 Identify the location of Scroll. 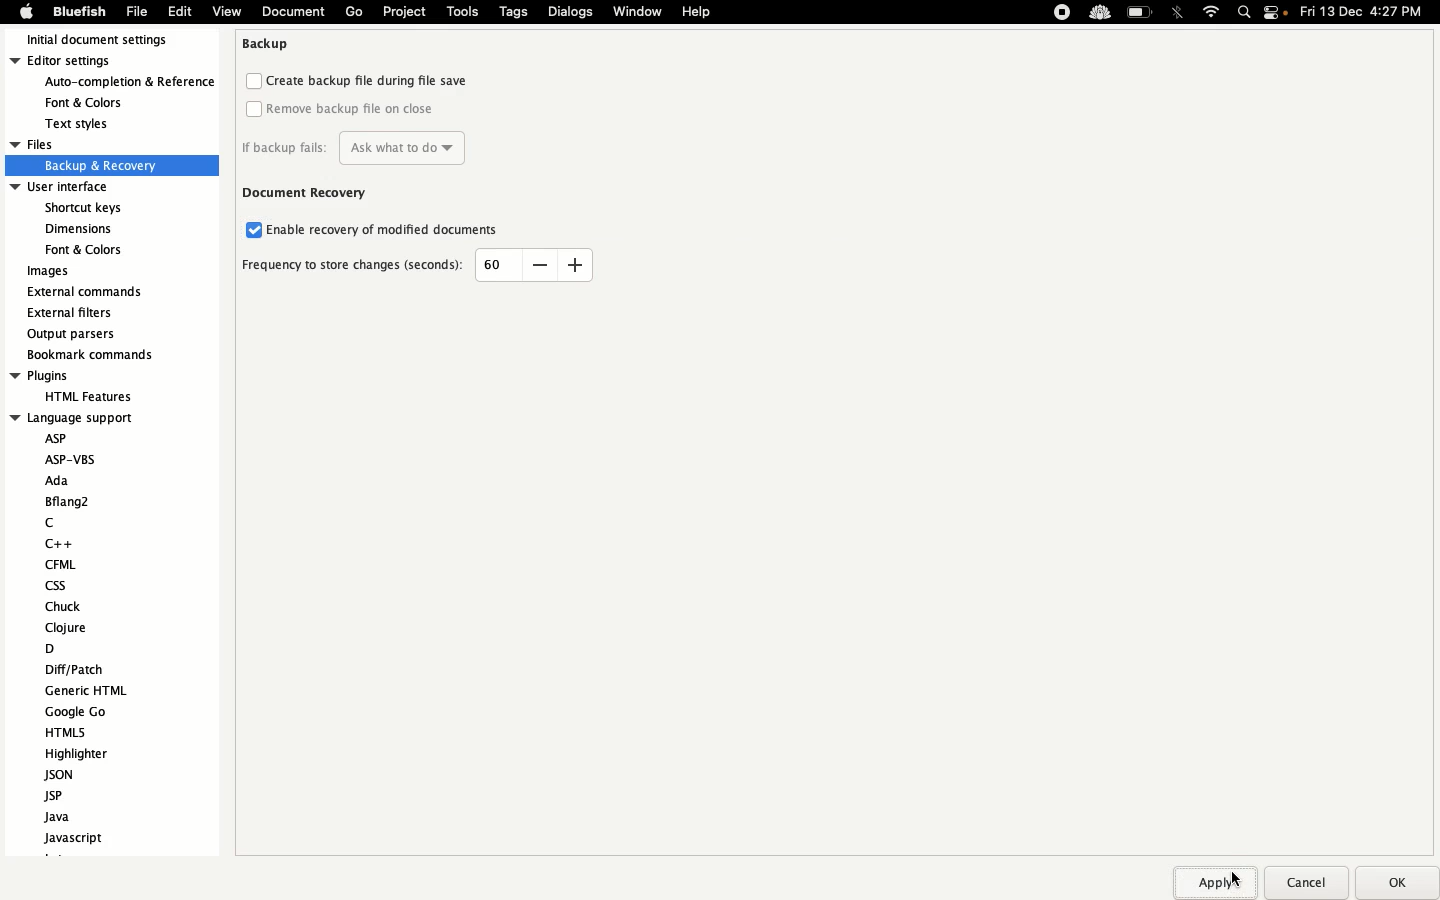
(216, 331).